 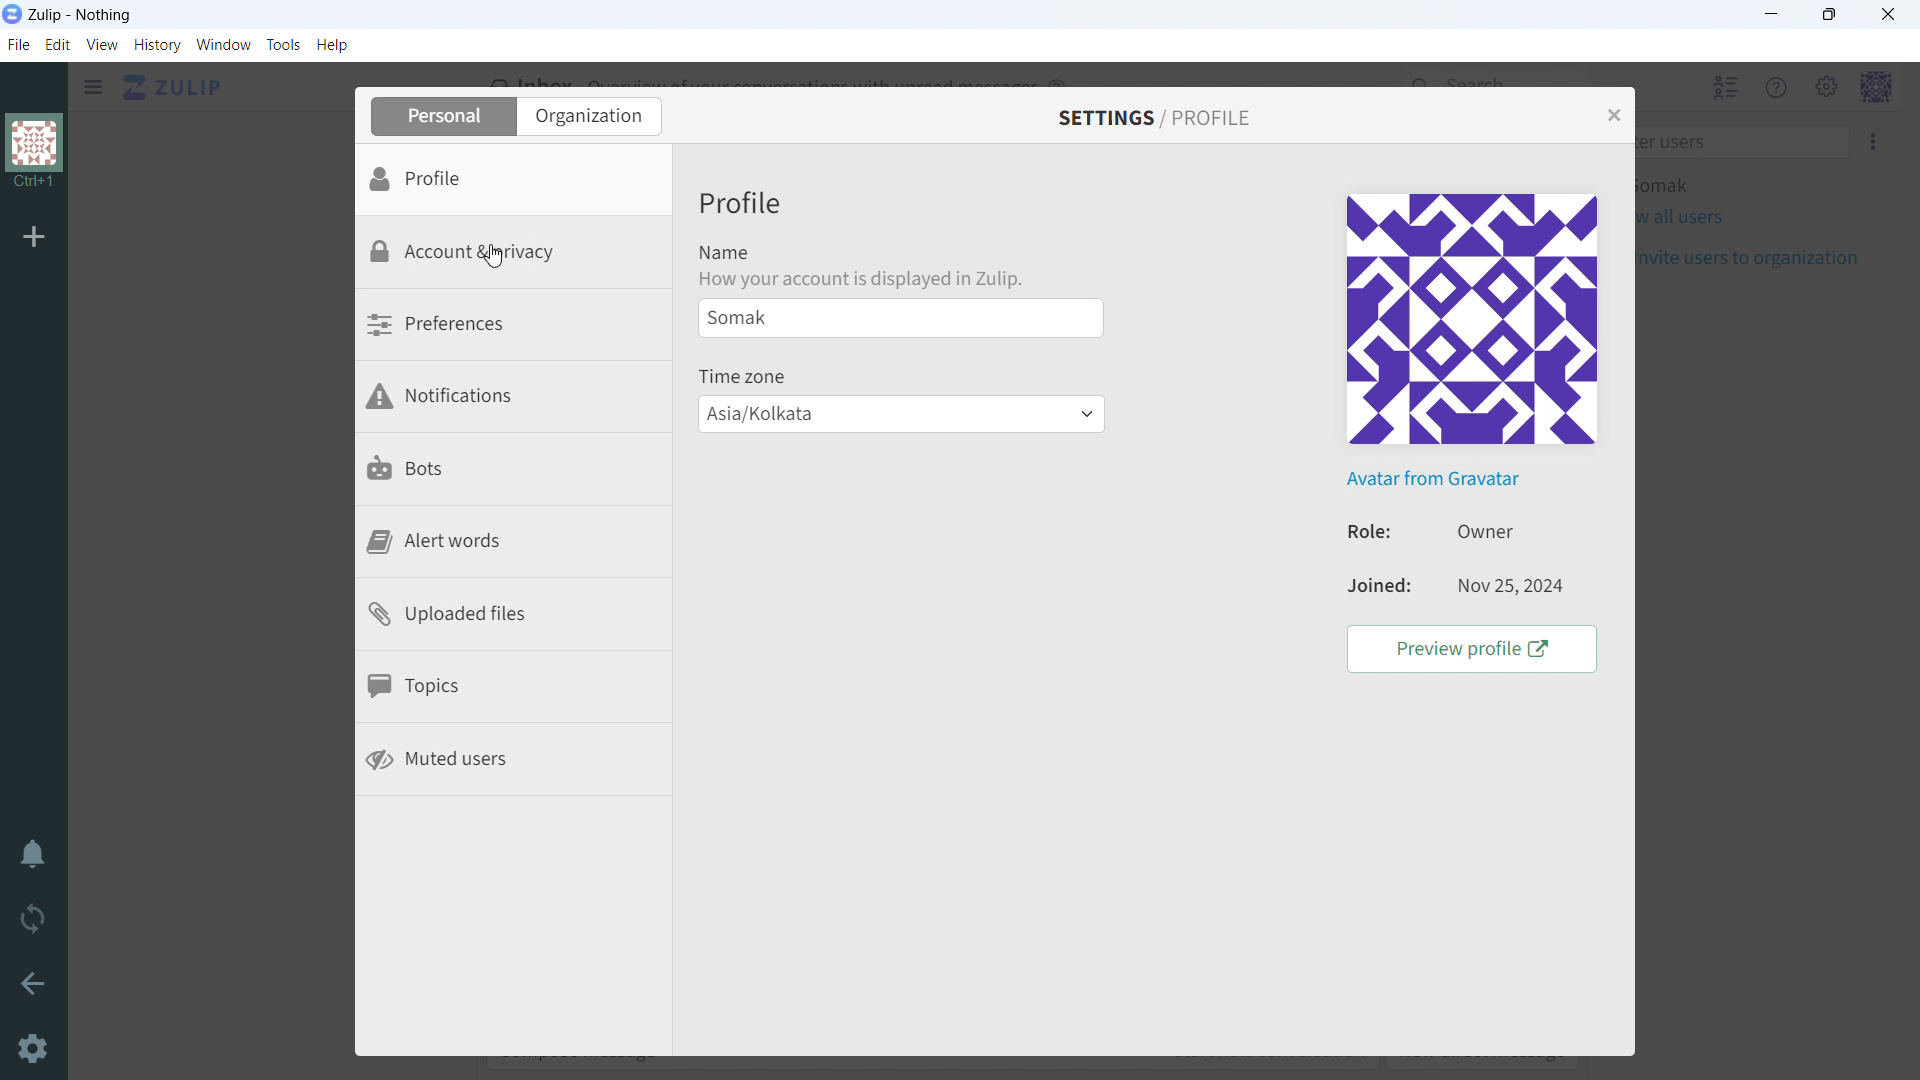 What do you see at coordinates (1434, 481) in the screenshot?
I see `avatar from gravatar` at bounding box center [1434, 481].